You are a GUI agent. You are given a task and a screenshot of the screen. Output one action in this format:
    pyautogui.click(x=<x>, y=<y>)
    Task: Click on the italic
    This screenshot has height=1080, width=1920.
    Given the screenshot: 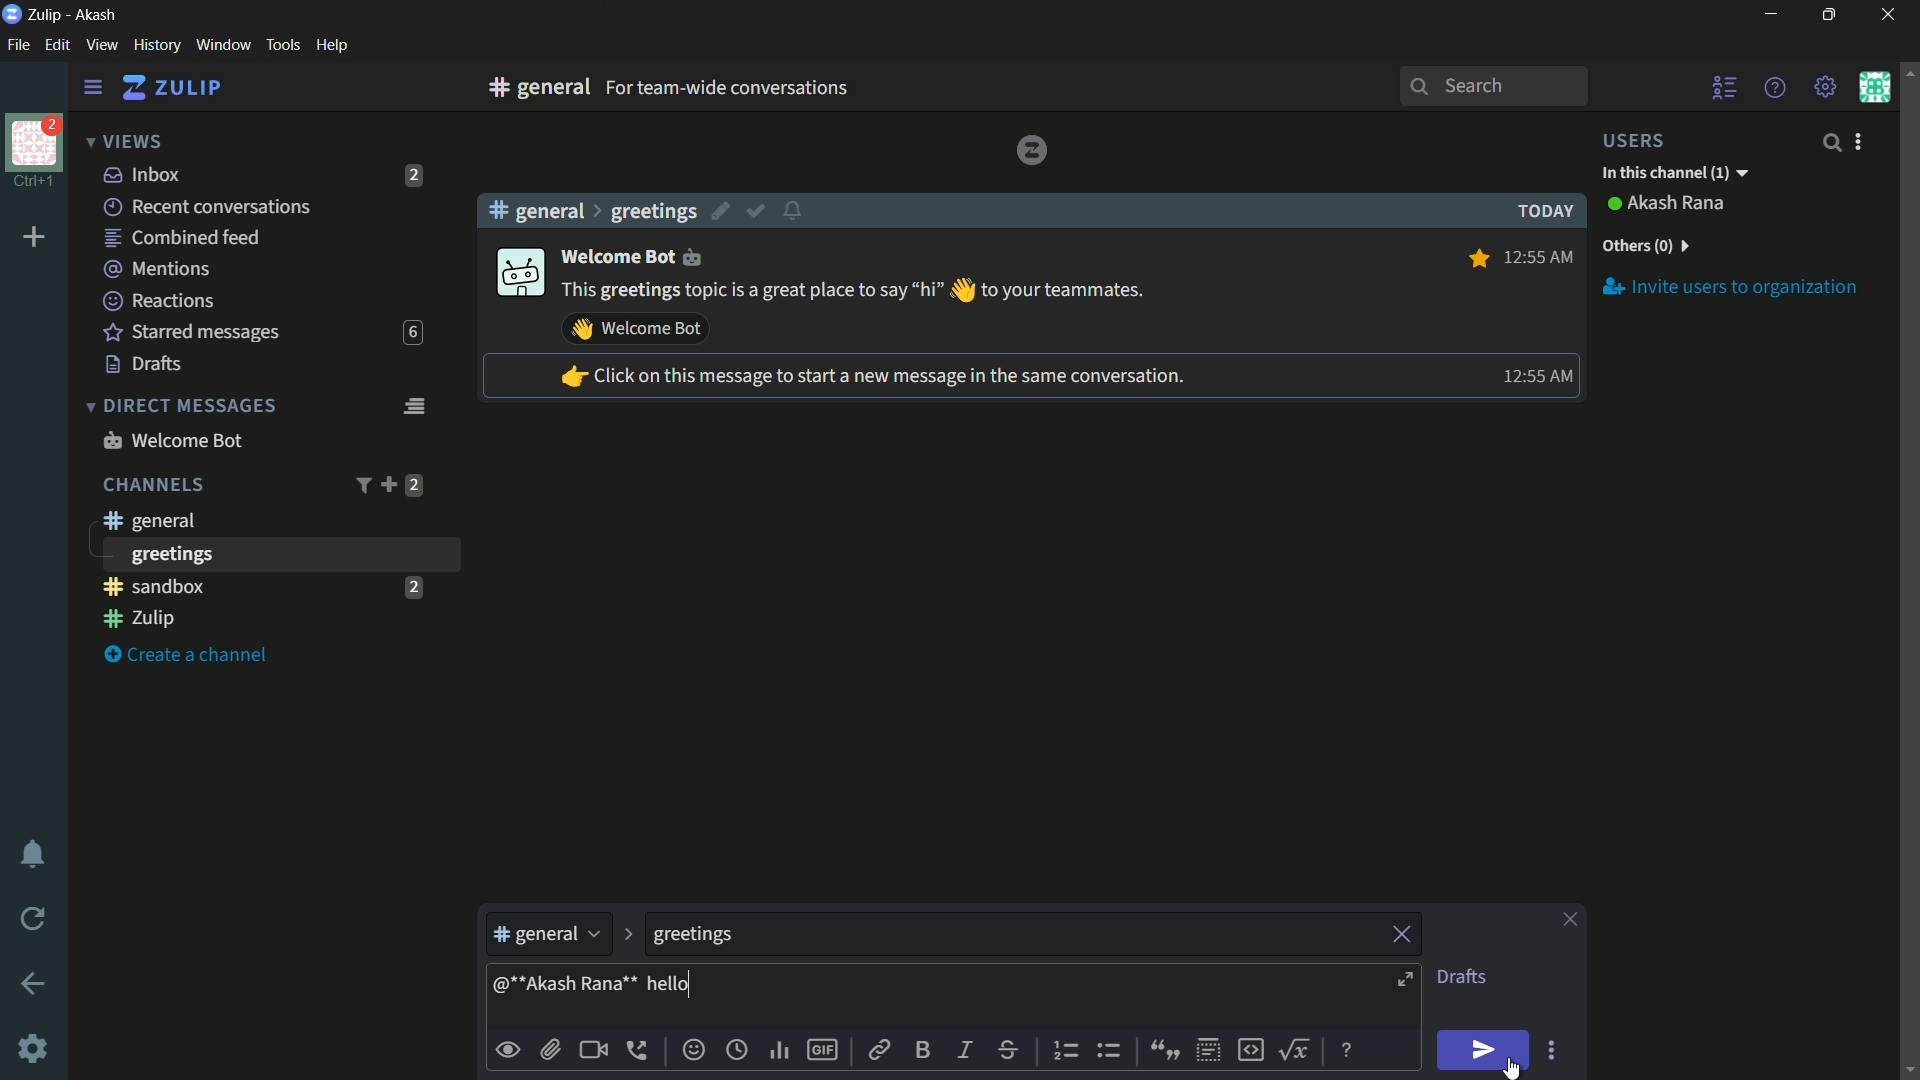 What is the action you would take?
    pyautogui.click(x=963, y=1049)
    